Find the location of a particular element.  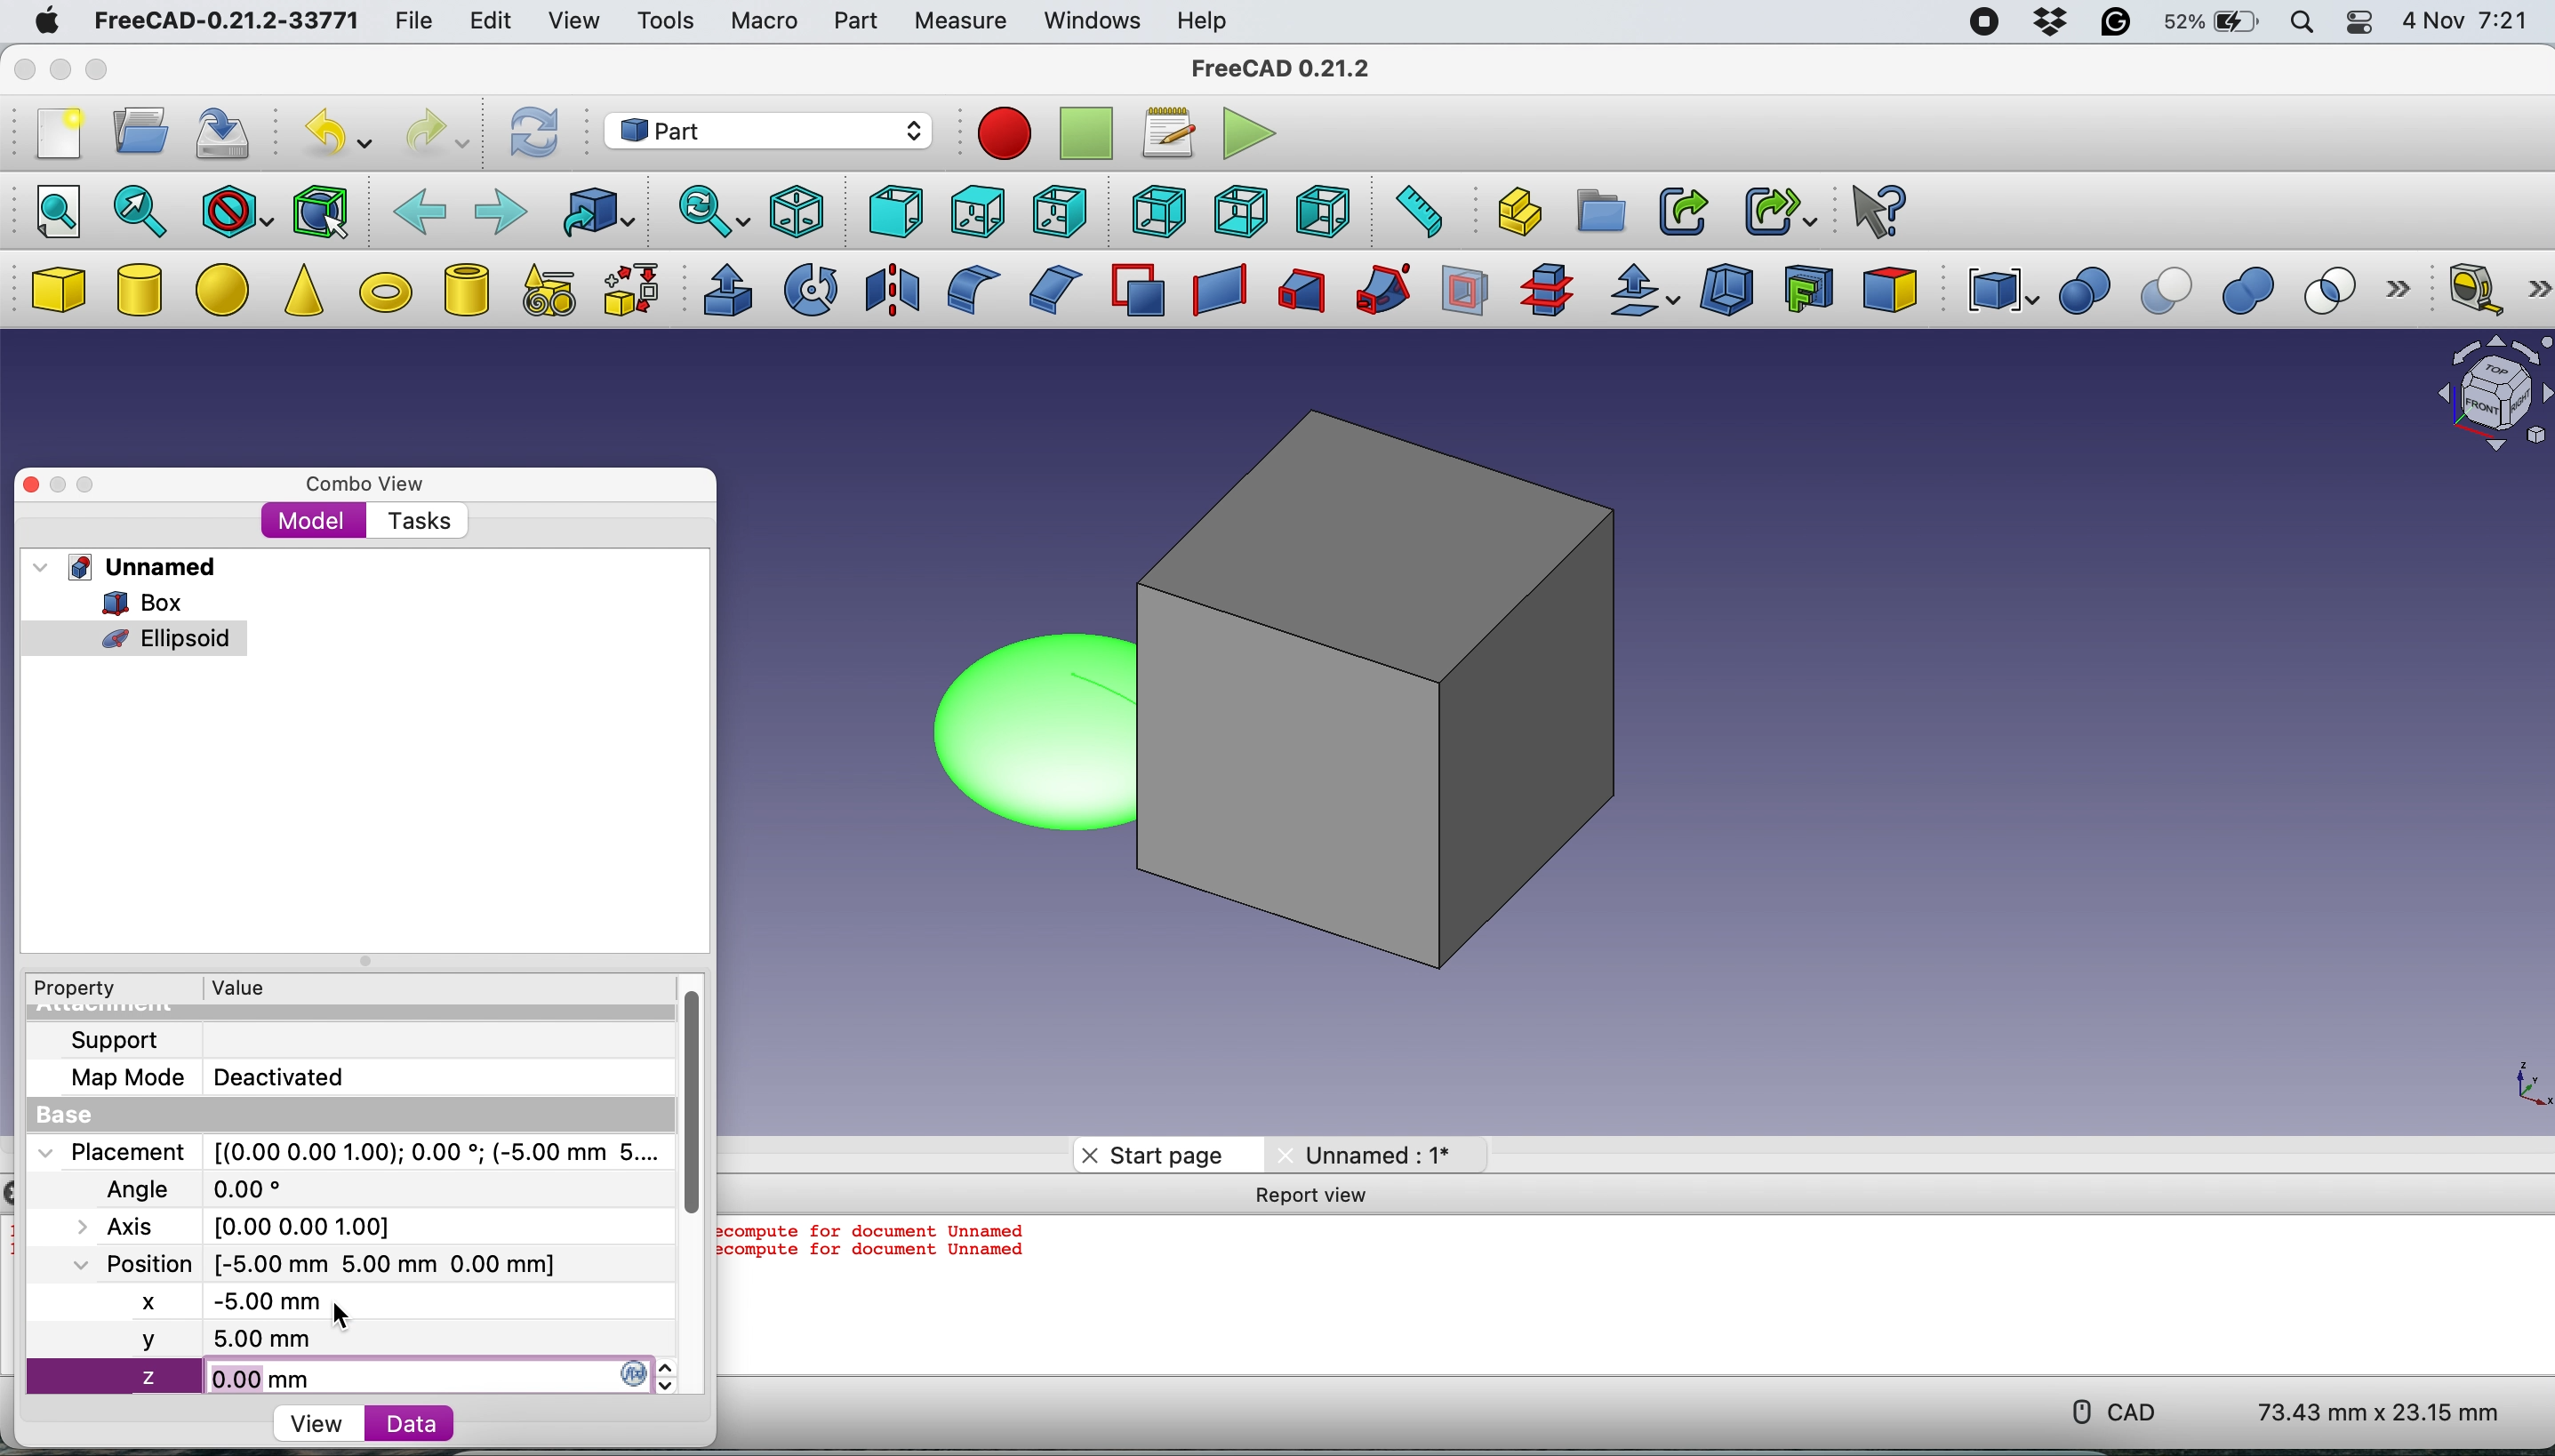

box is located at coordinates (137, 601).